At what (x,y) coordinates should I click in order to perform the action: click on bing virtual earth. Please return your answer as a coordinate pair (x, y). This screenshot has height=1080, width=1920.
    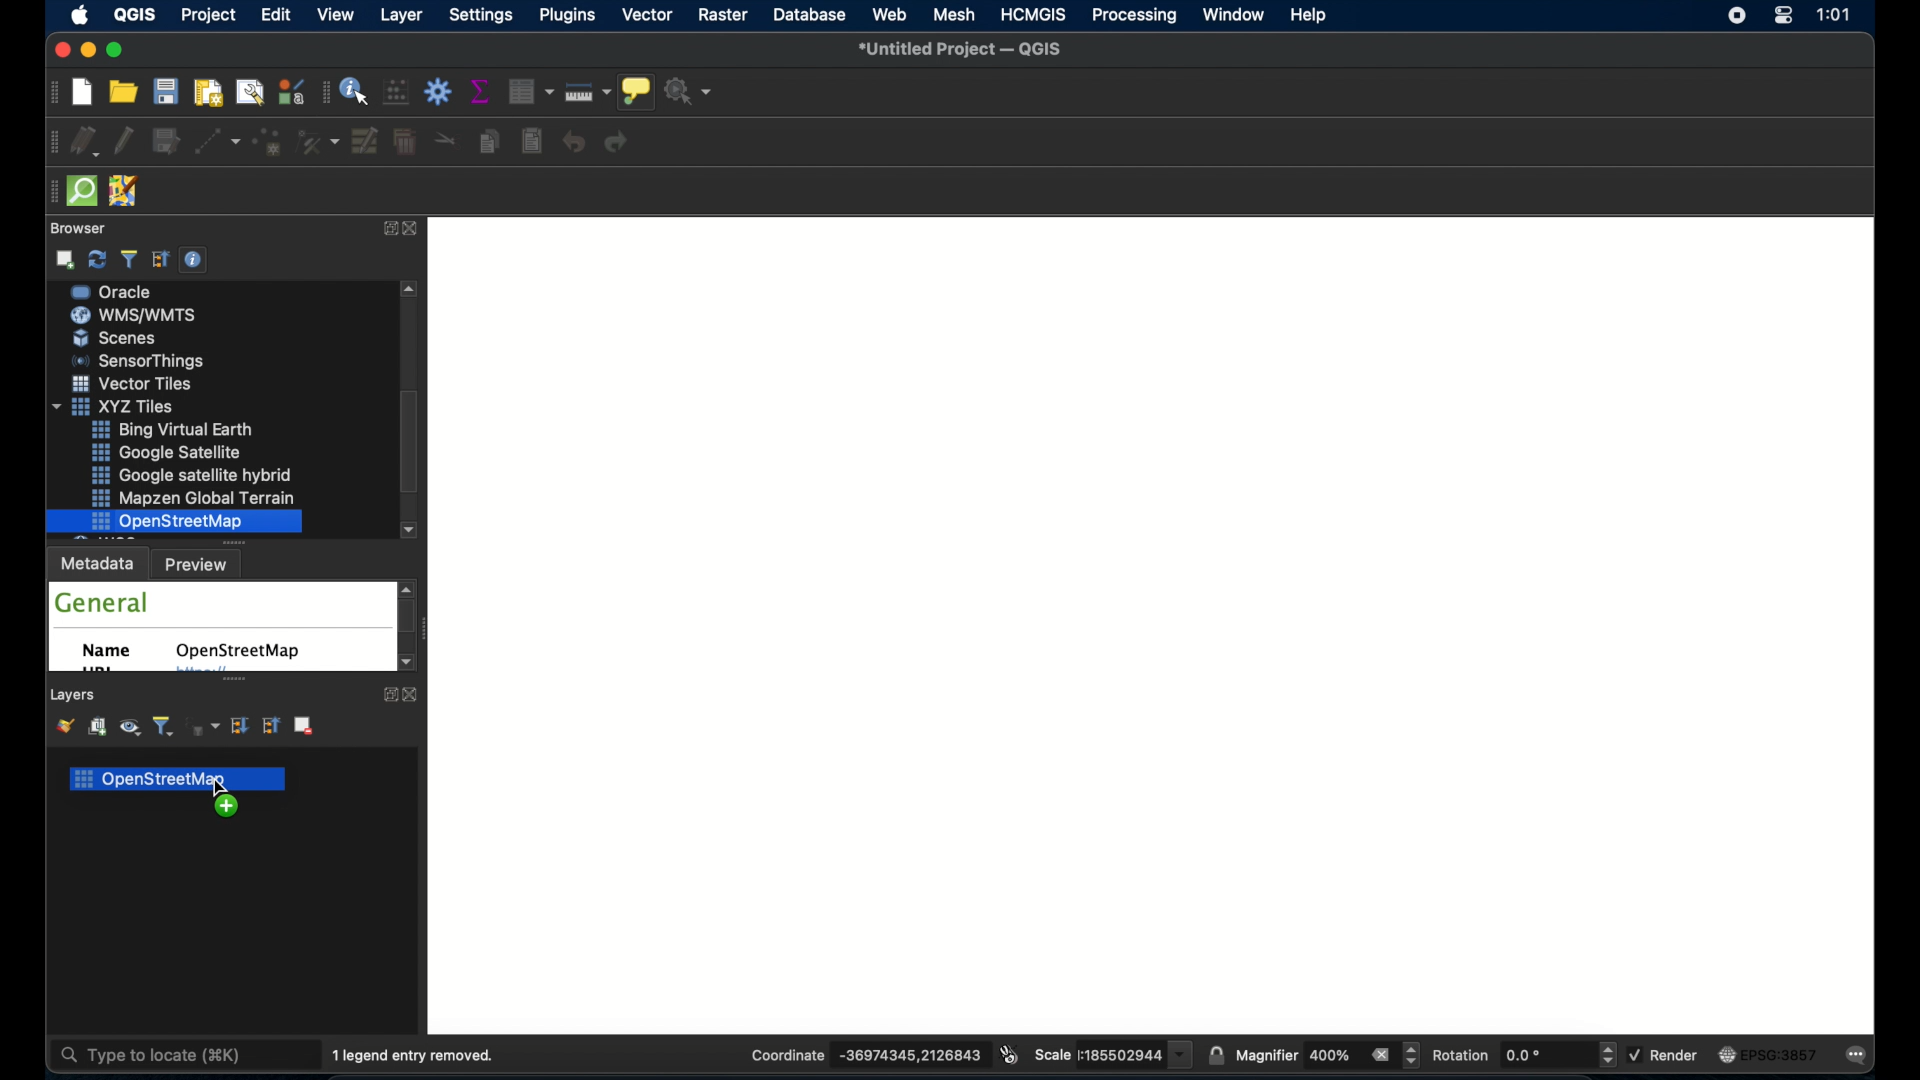
    Looking at the image, I should click on (199, 499).